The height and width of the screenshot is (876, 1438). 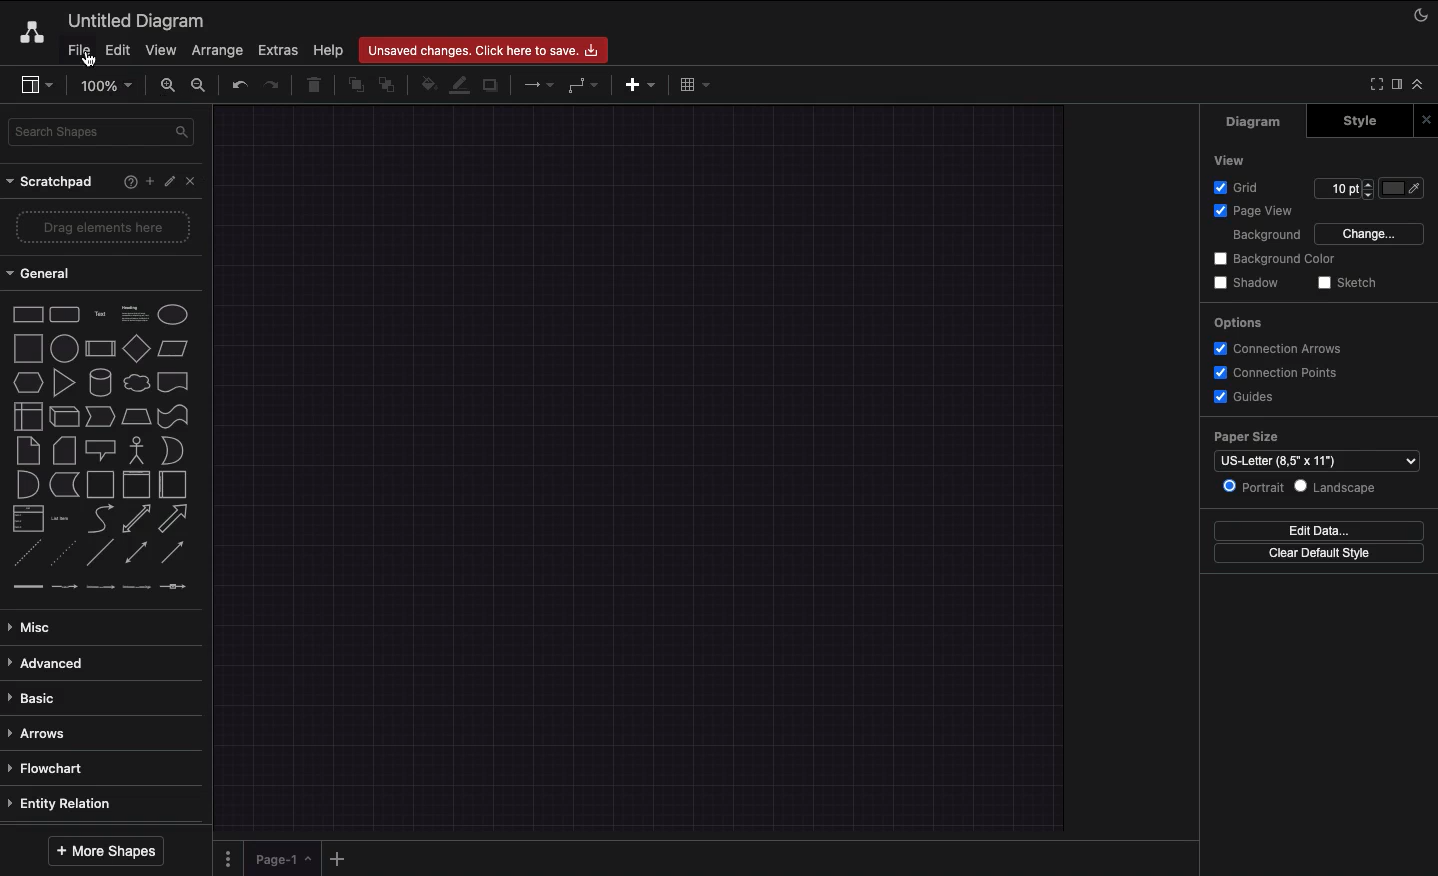 I want to click on Triangle, so click(x=64, y=382).